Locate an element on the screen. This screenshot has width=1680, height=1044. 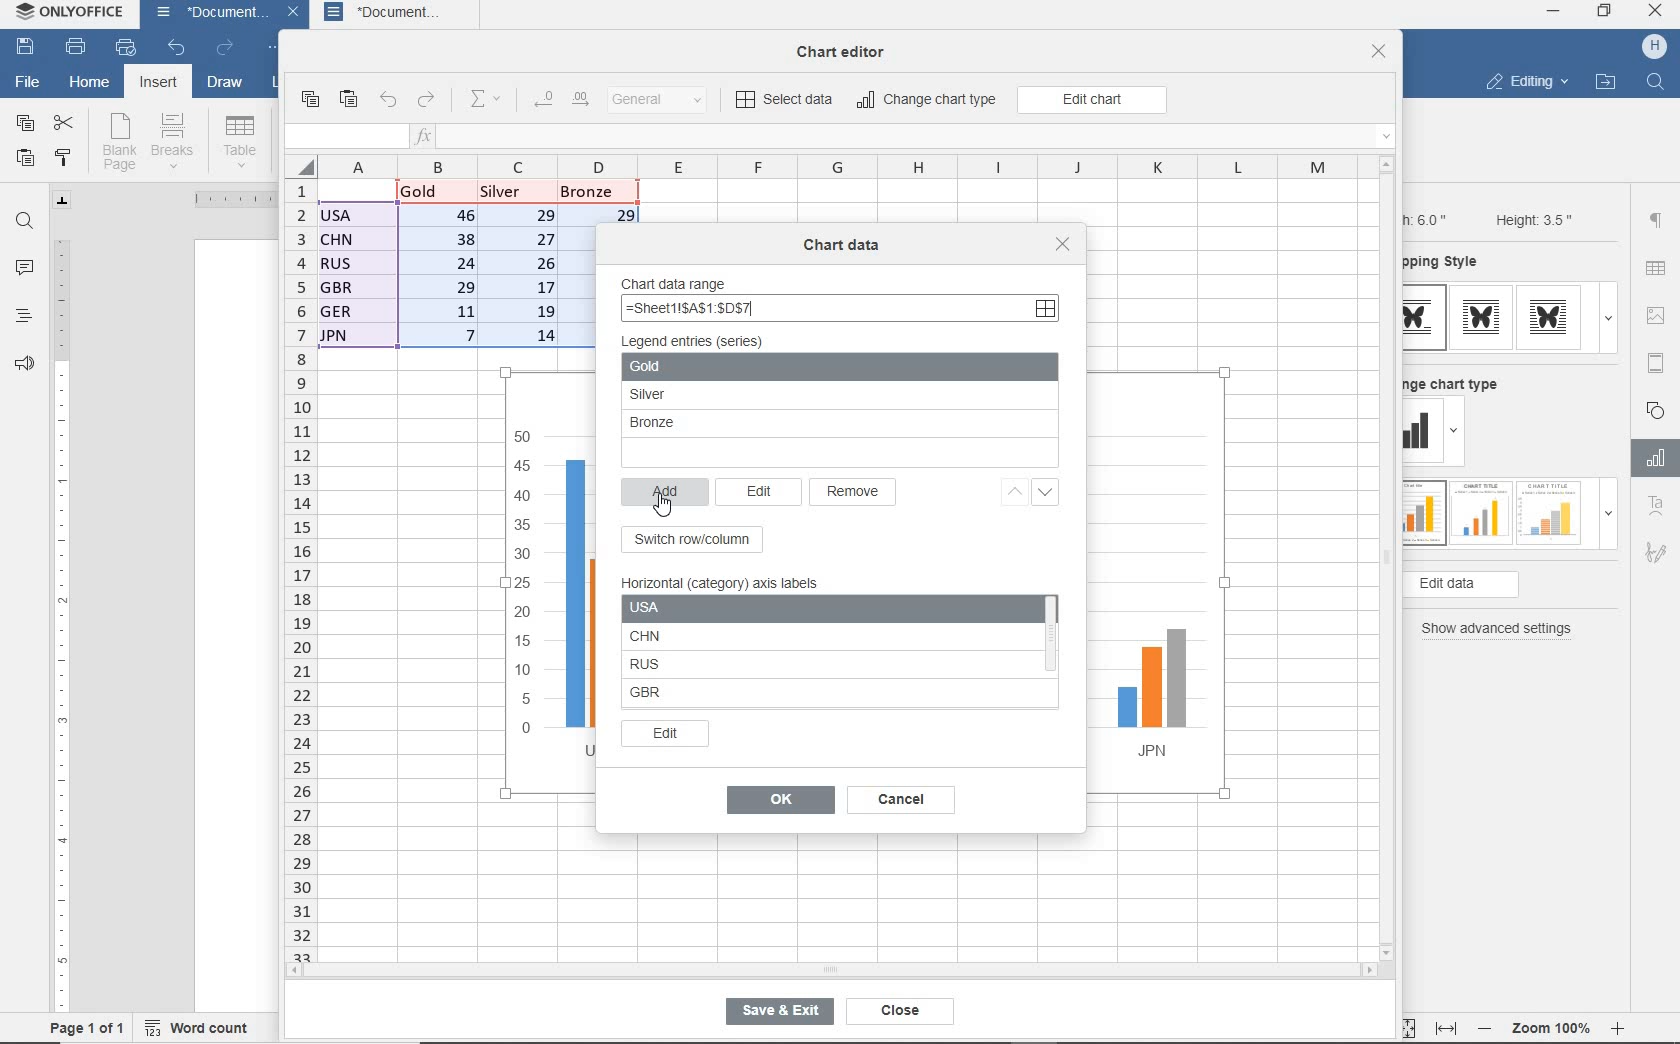
up  is located at coordinates (1010, 494).